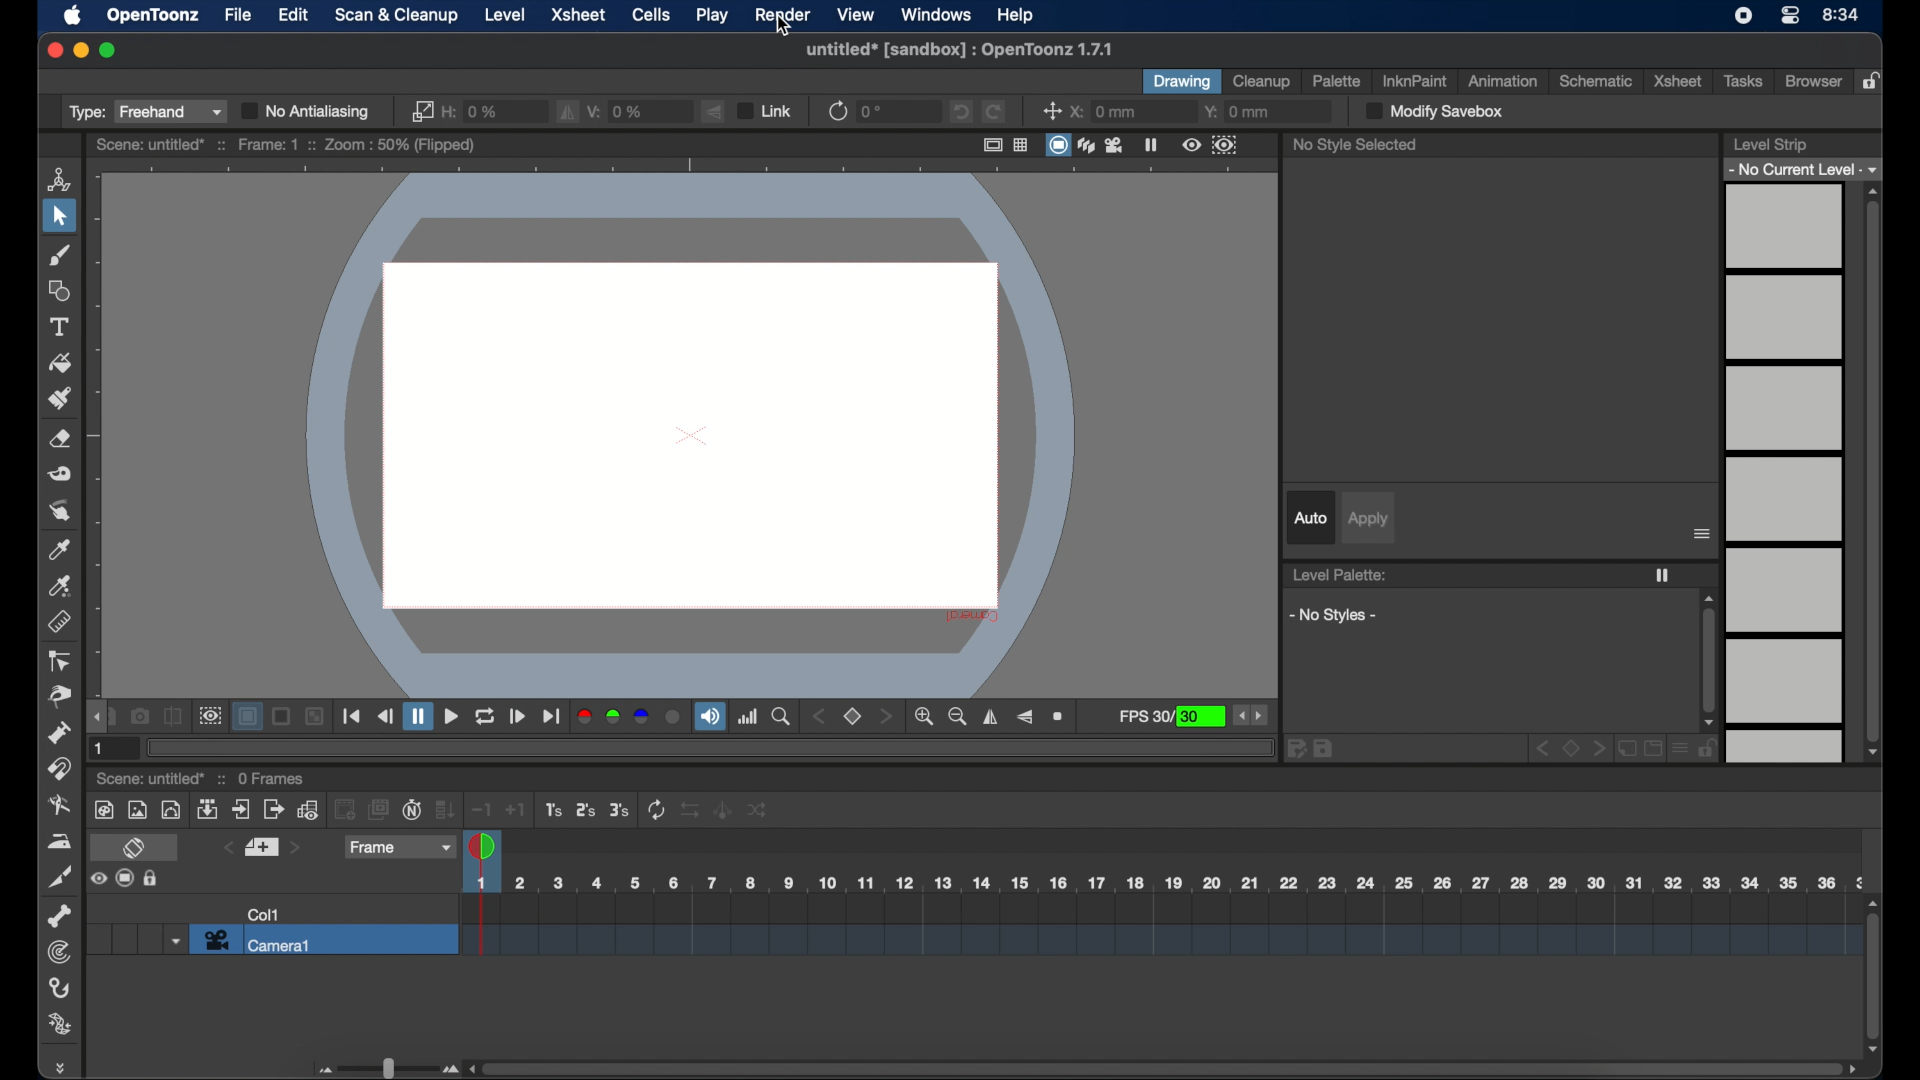 This screenshot has width=1920, height=1080. I want to click on zoom, so click(782, 717).